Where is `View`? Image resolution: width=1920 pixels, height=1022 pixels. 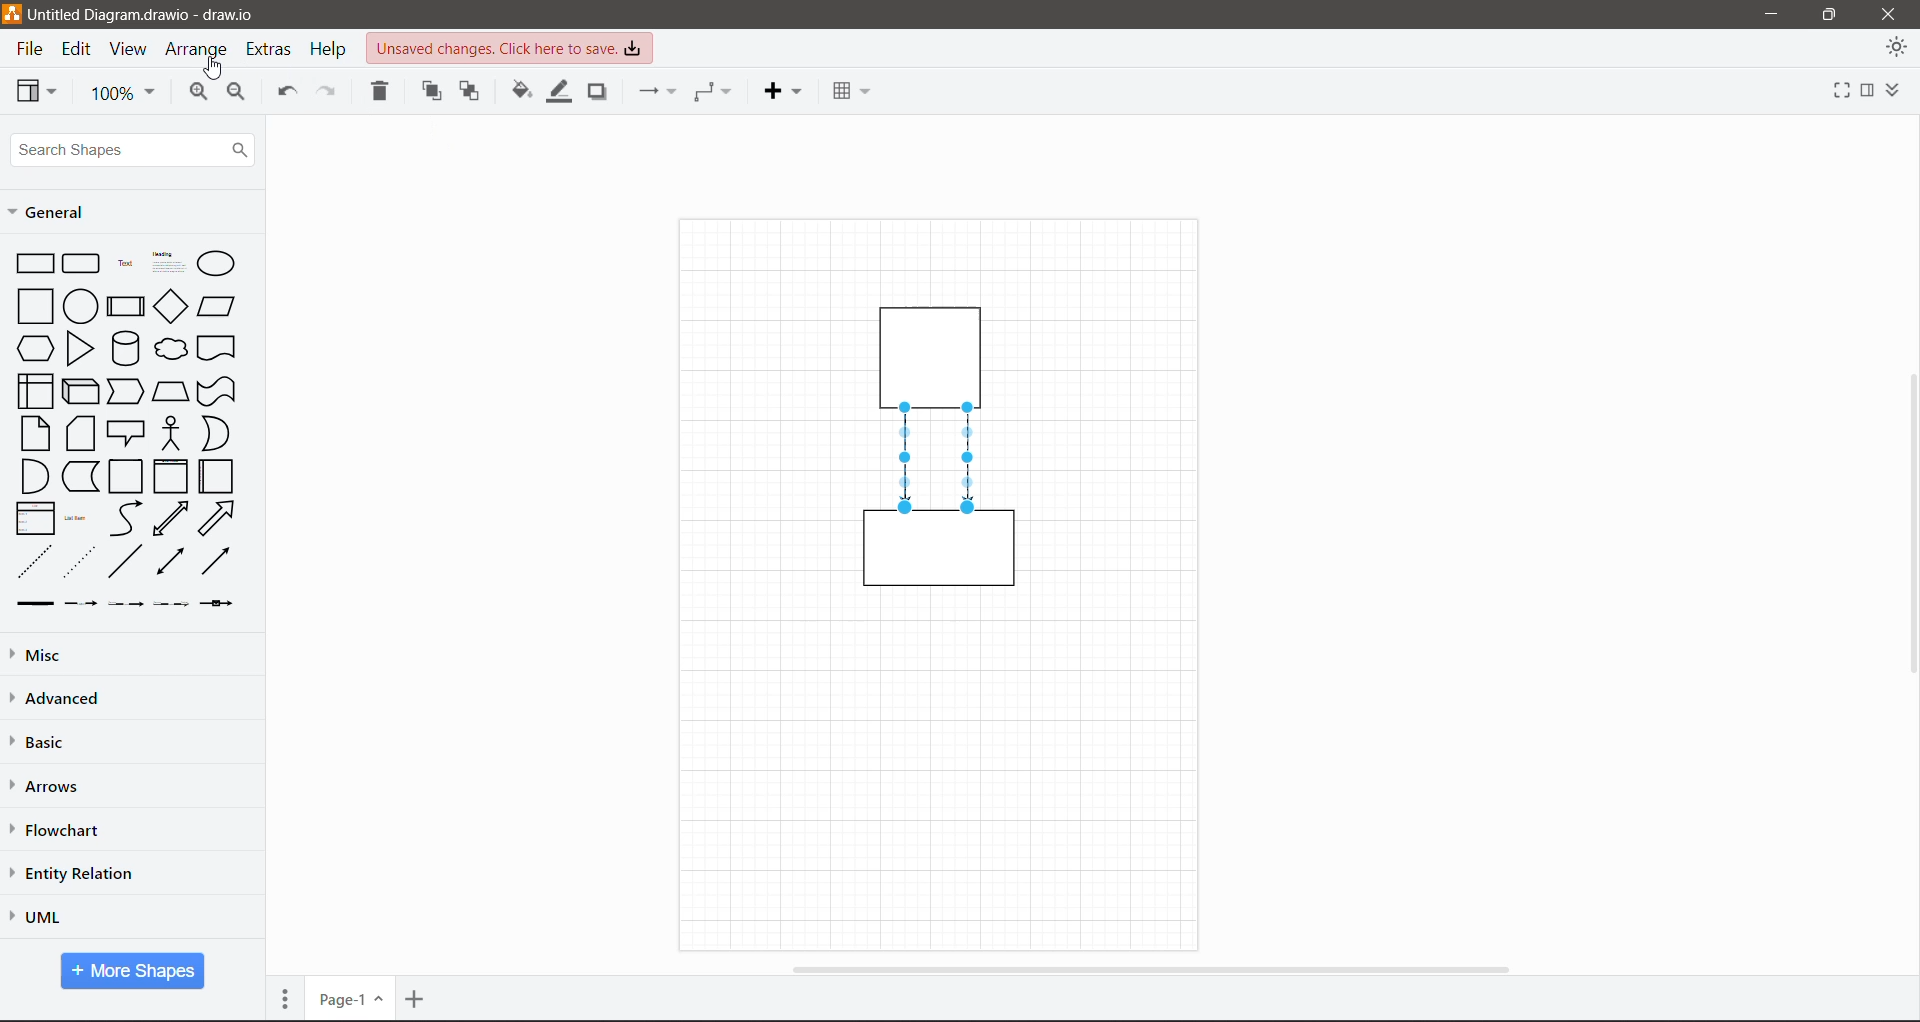 View is located at coordinates (37, 90).